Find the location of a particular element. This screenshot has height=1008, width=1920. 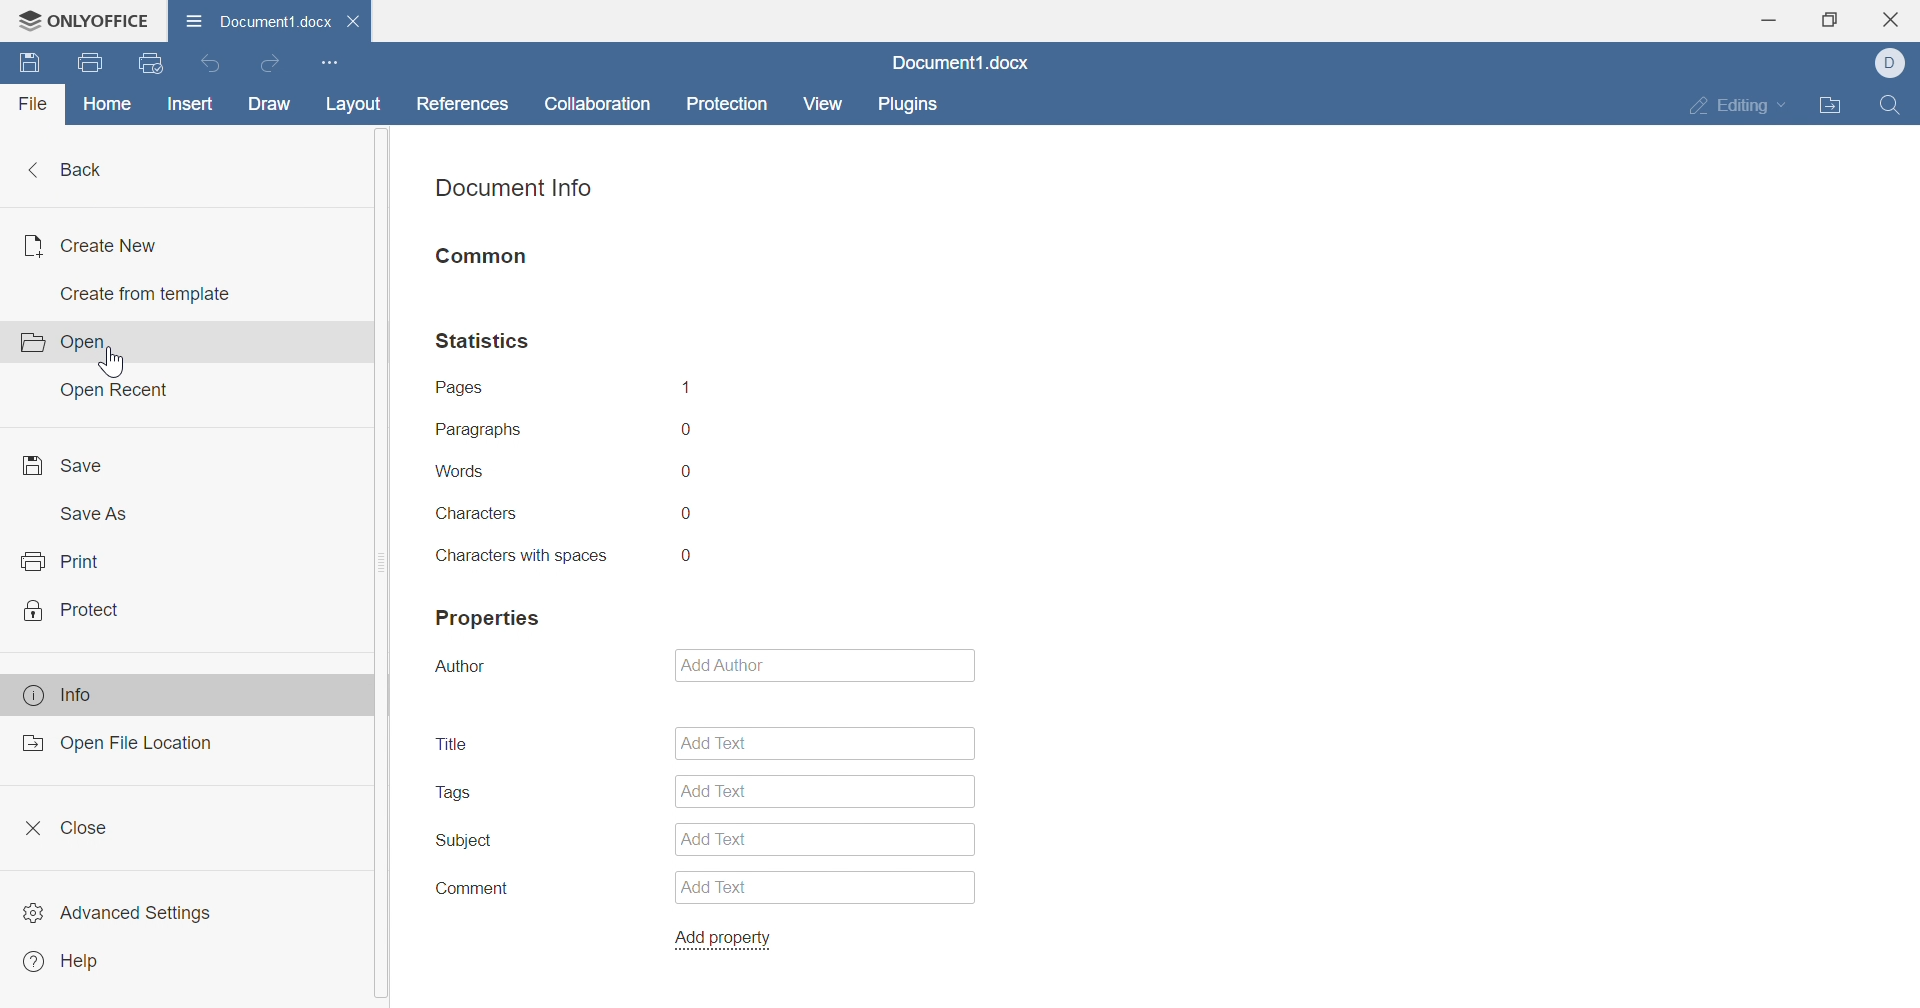

customize quick access settings is located at coordinates (333, 62).